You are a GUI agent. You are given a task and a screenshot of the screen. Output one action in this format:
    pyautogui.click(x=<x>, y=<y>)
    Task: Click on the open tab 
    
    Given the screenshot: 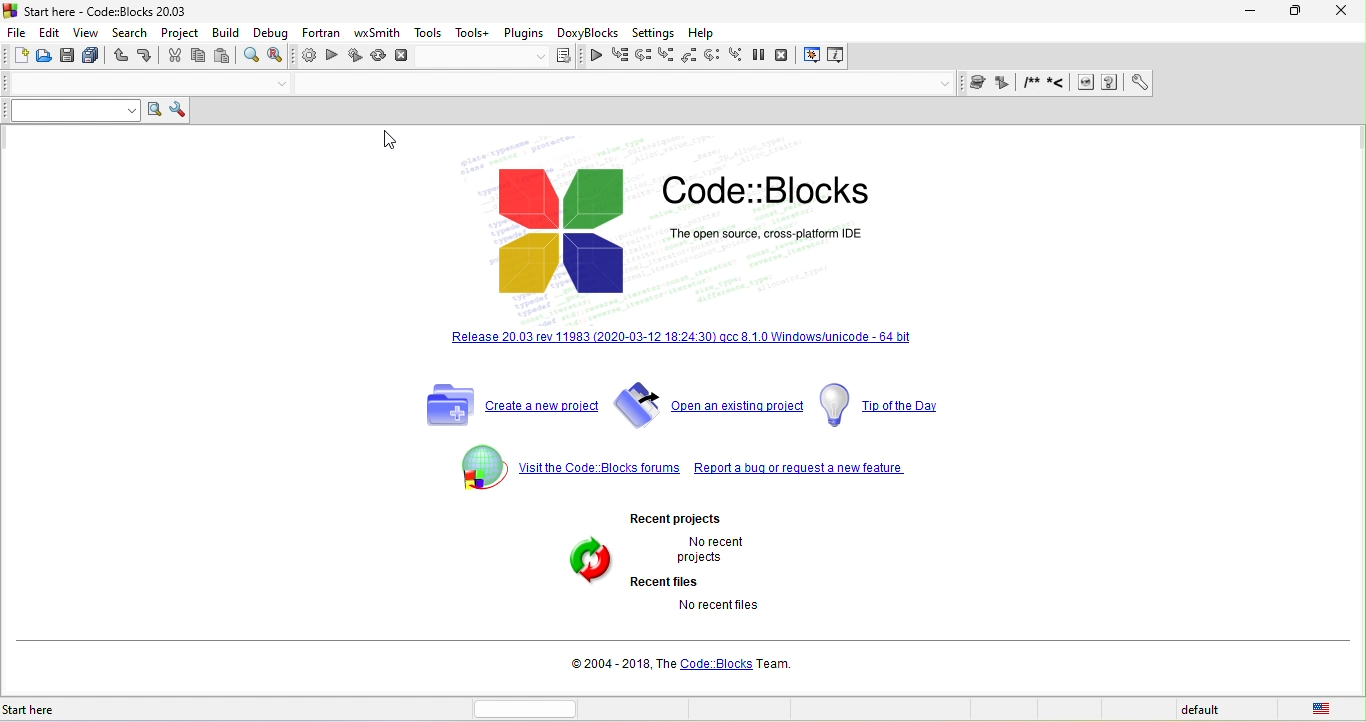 What is the action you would take?
    pyautogui.click(x=126, y=84)
    